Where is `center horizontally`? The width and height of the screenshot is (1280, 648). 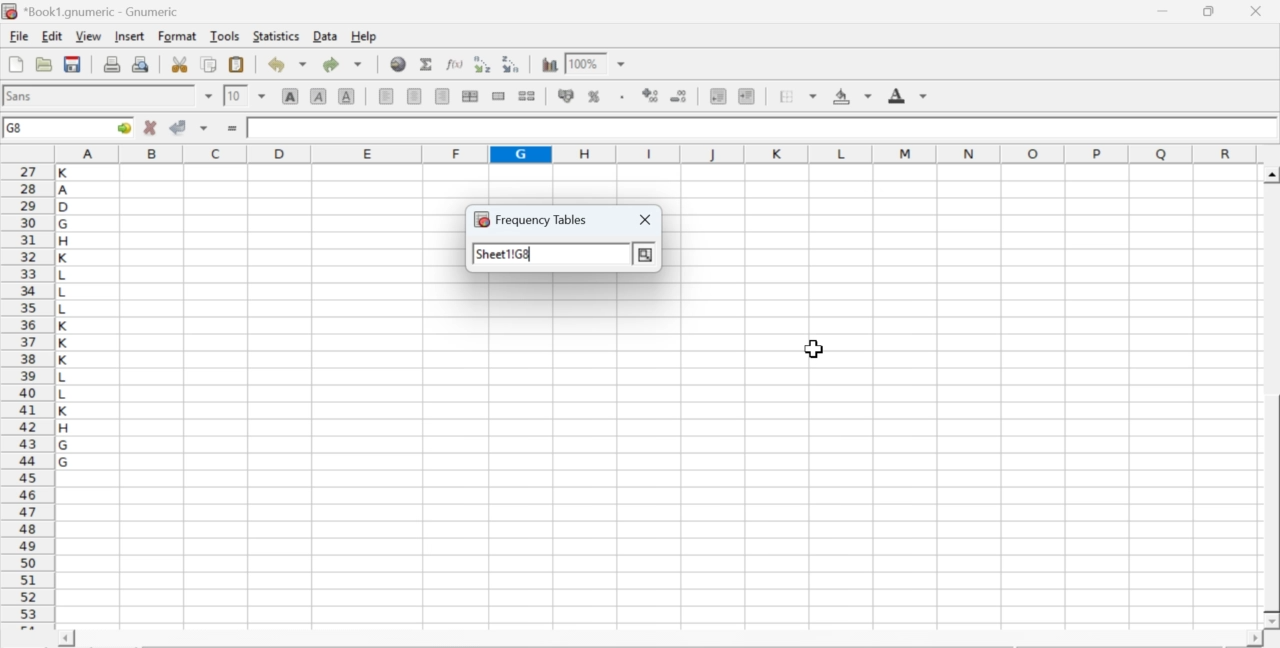 center horizontally is located at coordinates (470, 96).